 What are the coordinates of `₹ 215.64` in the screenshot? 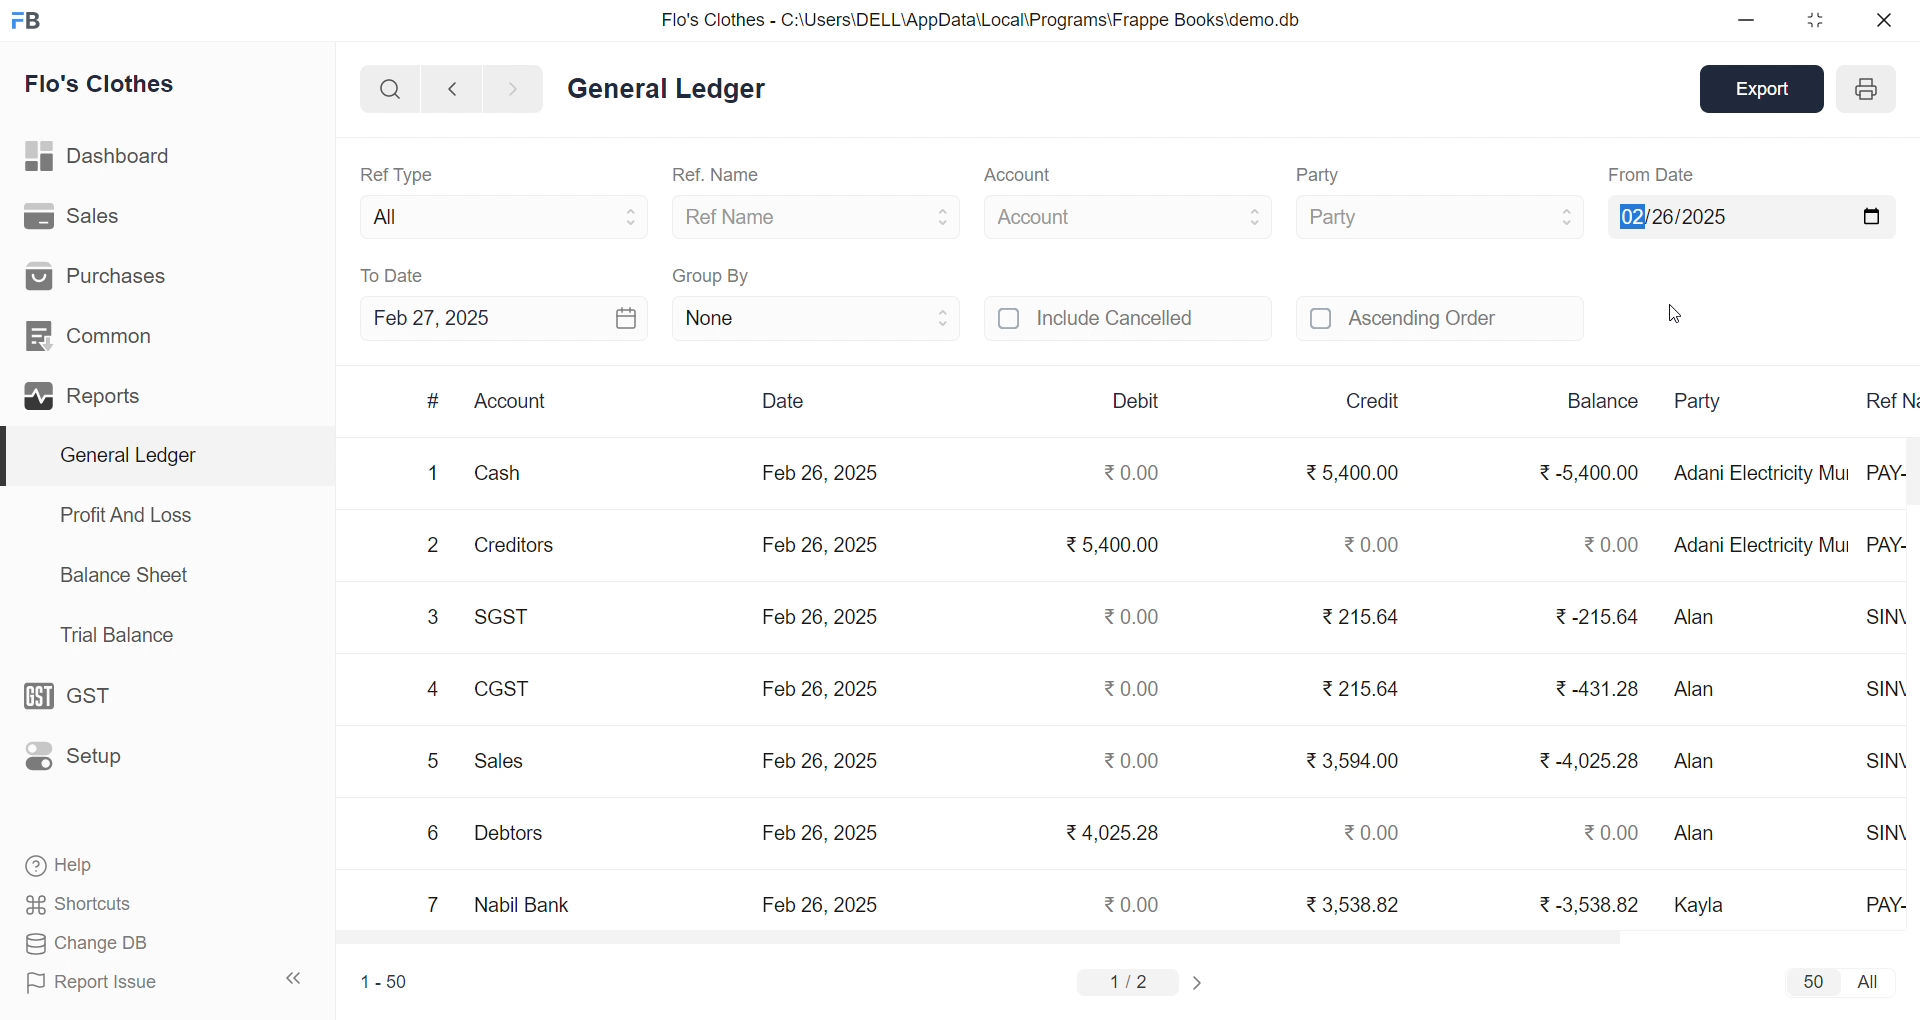 It's located at (1361, 691).